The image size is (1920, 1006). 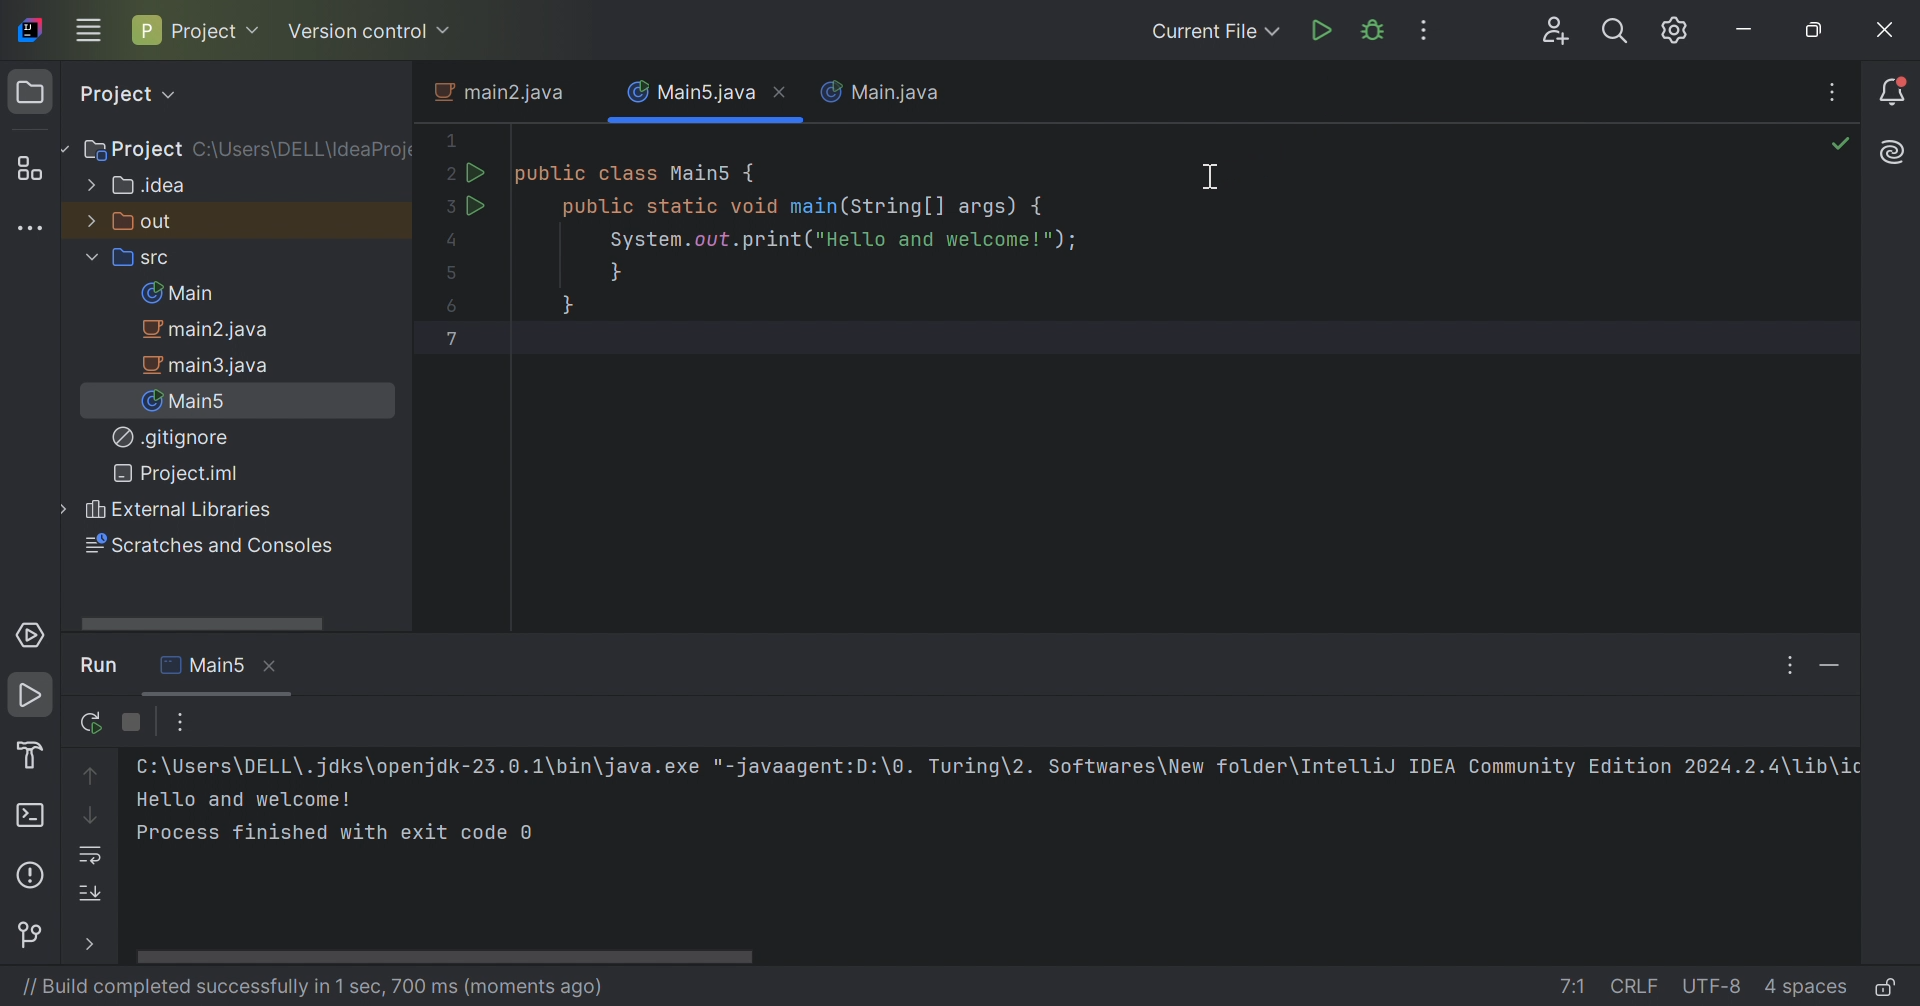 I want to click on Restore Down, so click(x=1811, y=32).